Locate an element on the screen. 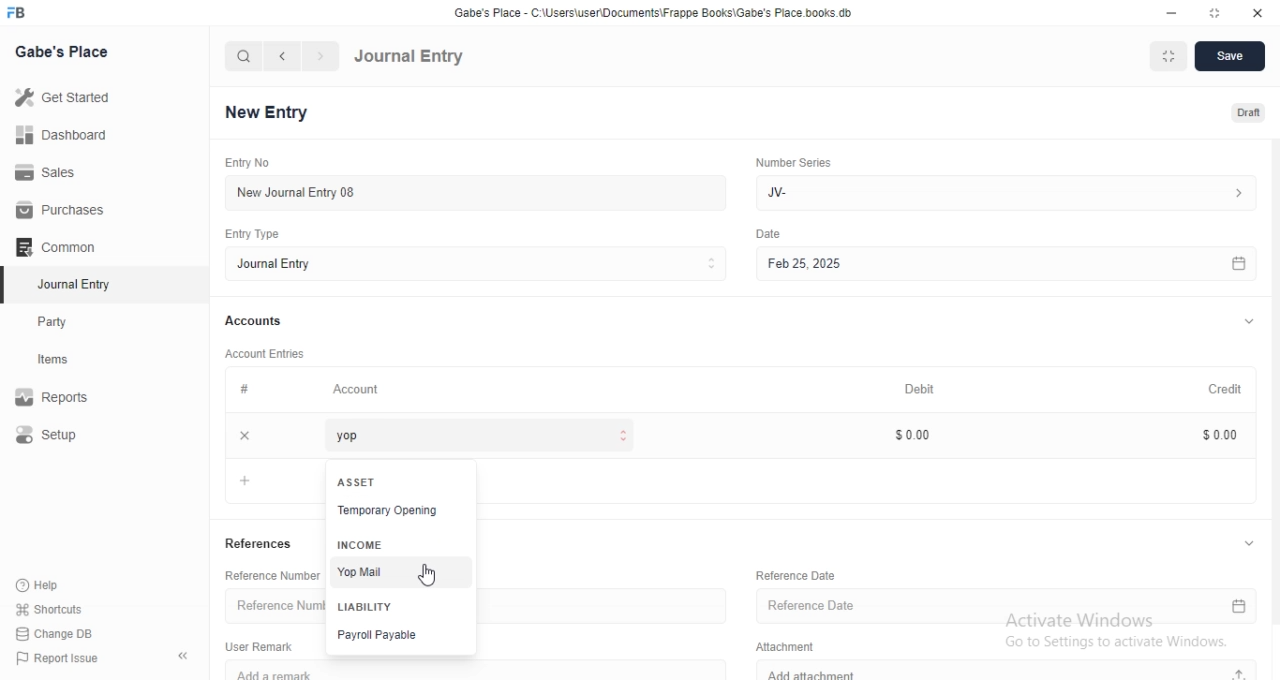 The height and width of the screenshot is (680, 1280). Sales is located at coordinates (57, 173).